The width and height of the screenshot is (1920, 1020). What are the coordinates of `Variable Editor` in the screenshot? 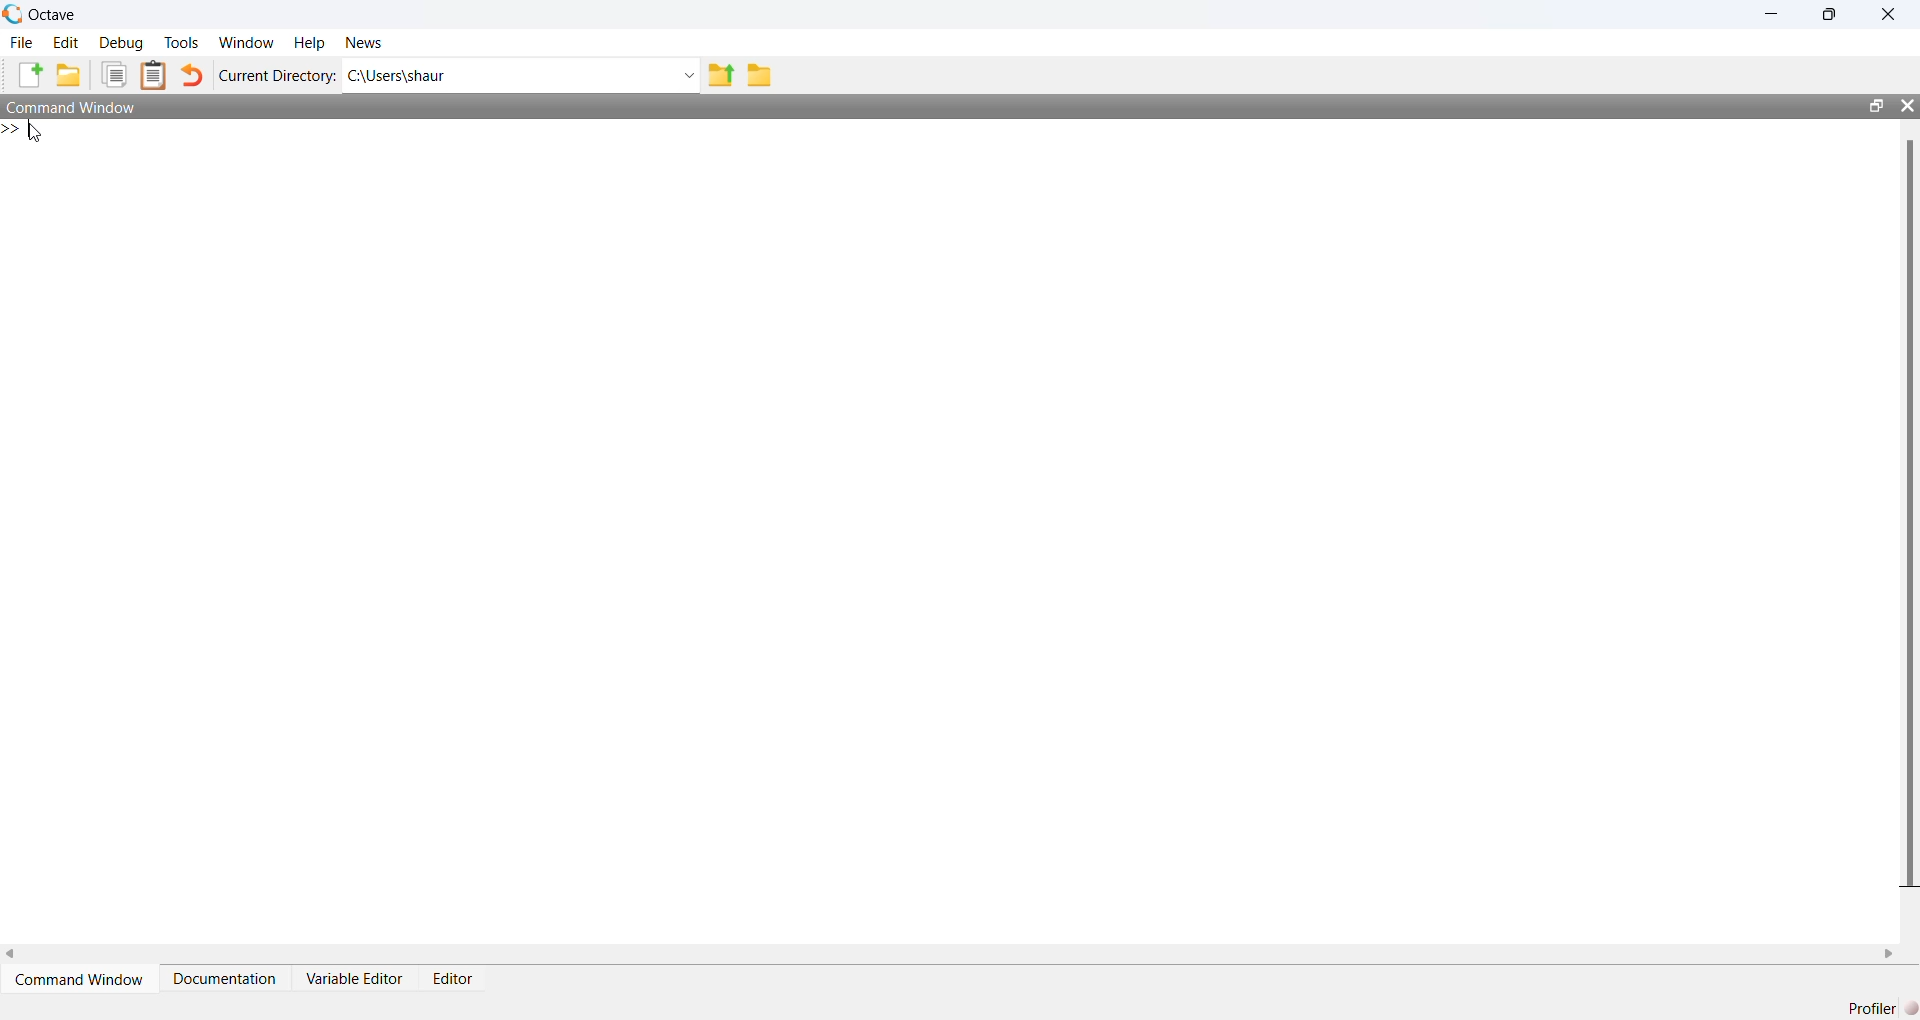 It's located at (356, 979).